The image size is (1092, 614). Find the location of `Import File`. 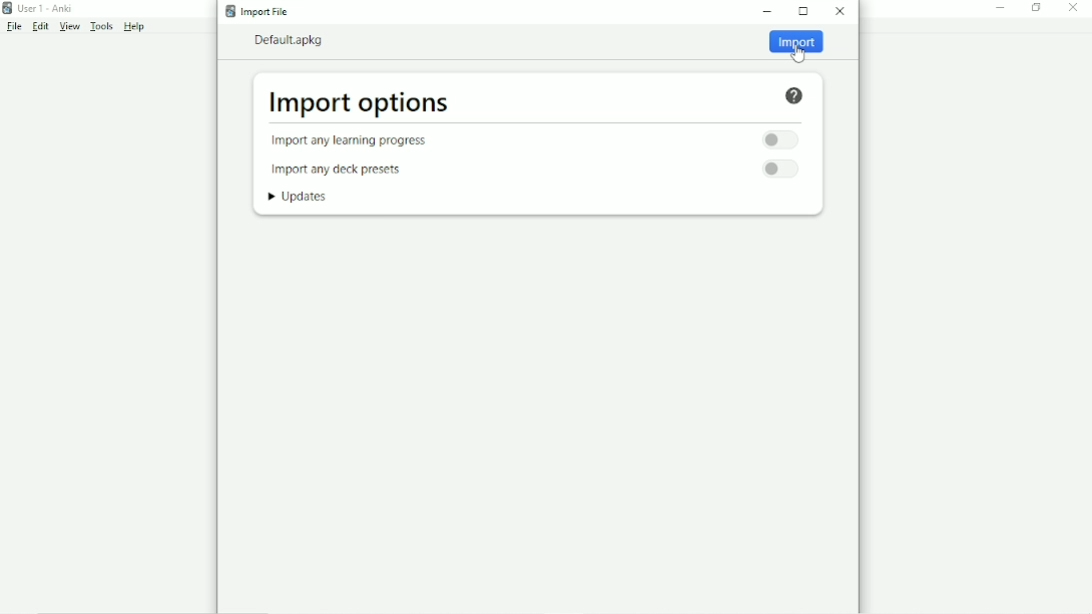

Import File is located at coordinates (261, 11).